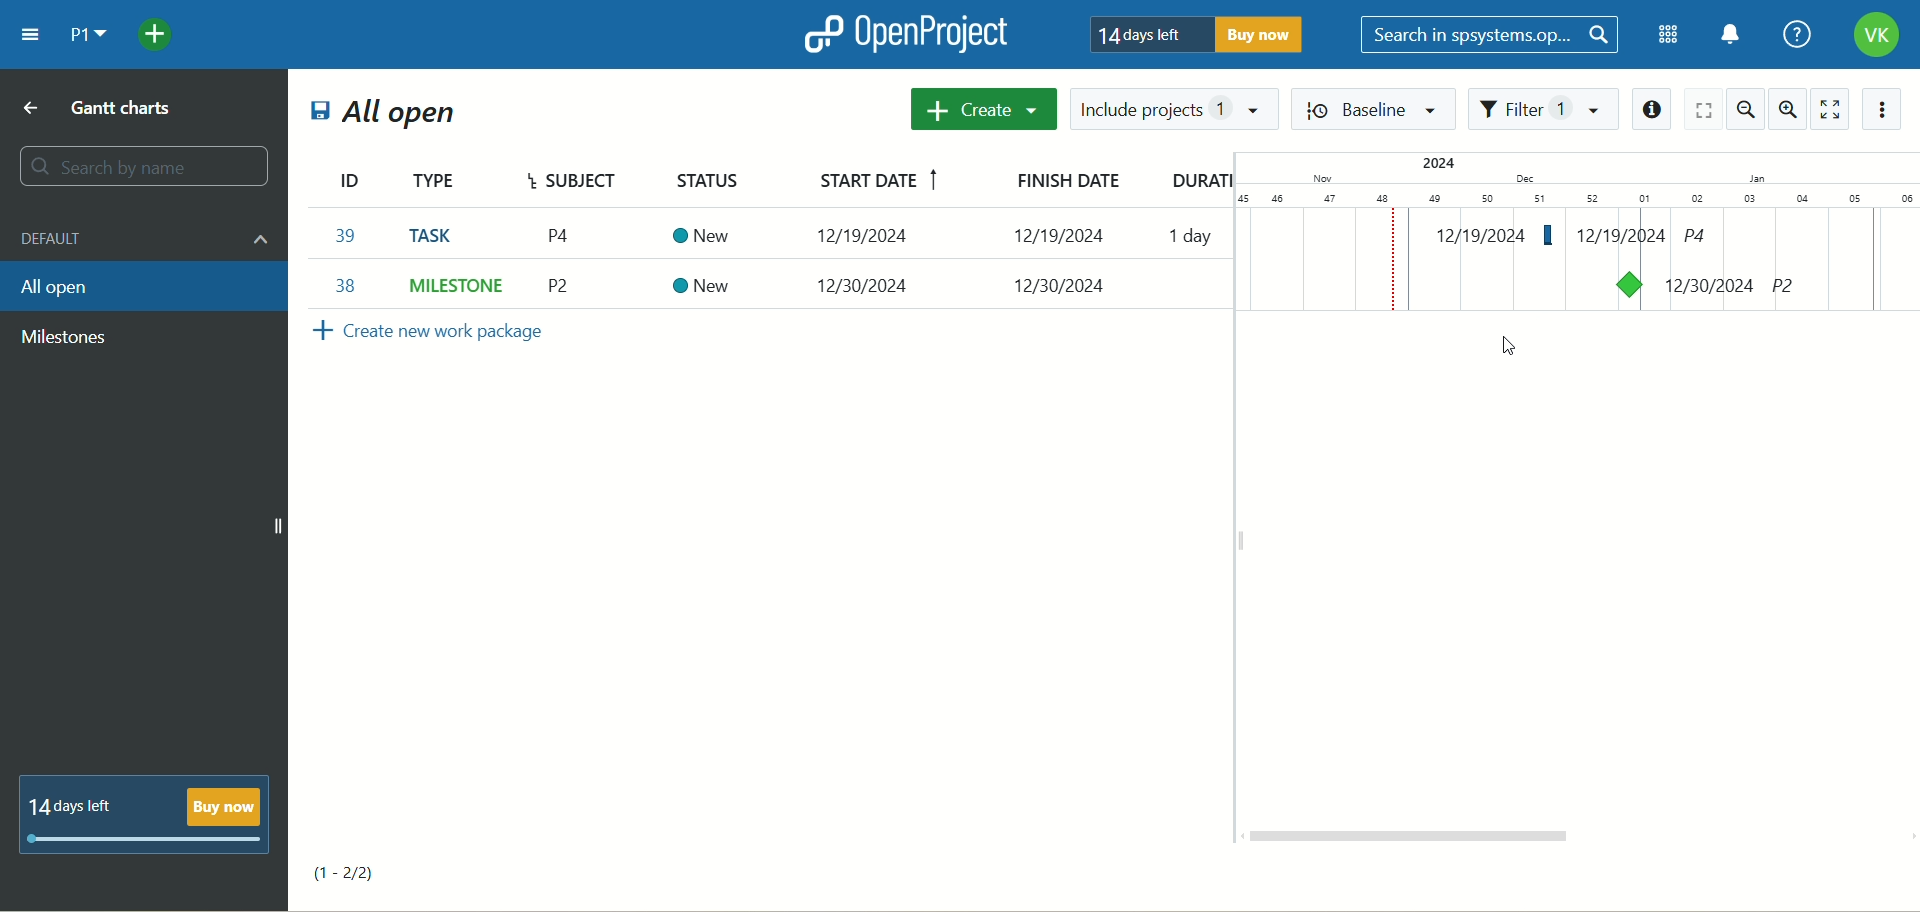 The height and width of the screenshot is (912, 1920). I want to click on  12/19/2024, so click(1619, 236).